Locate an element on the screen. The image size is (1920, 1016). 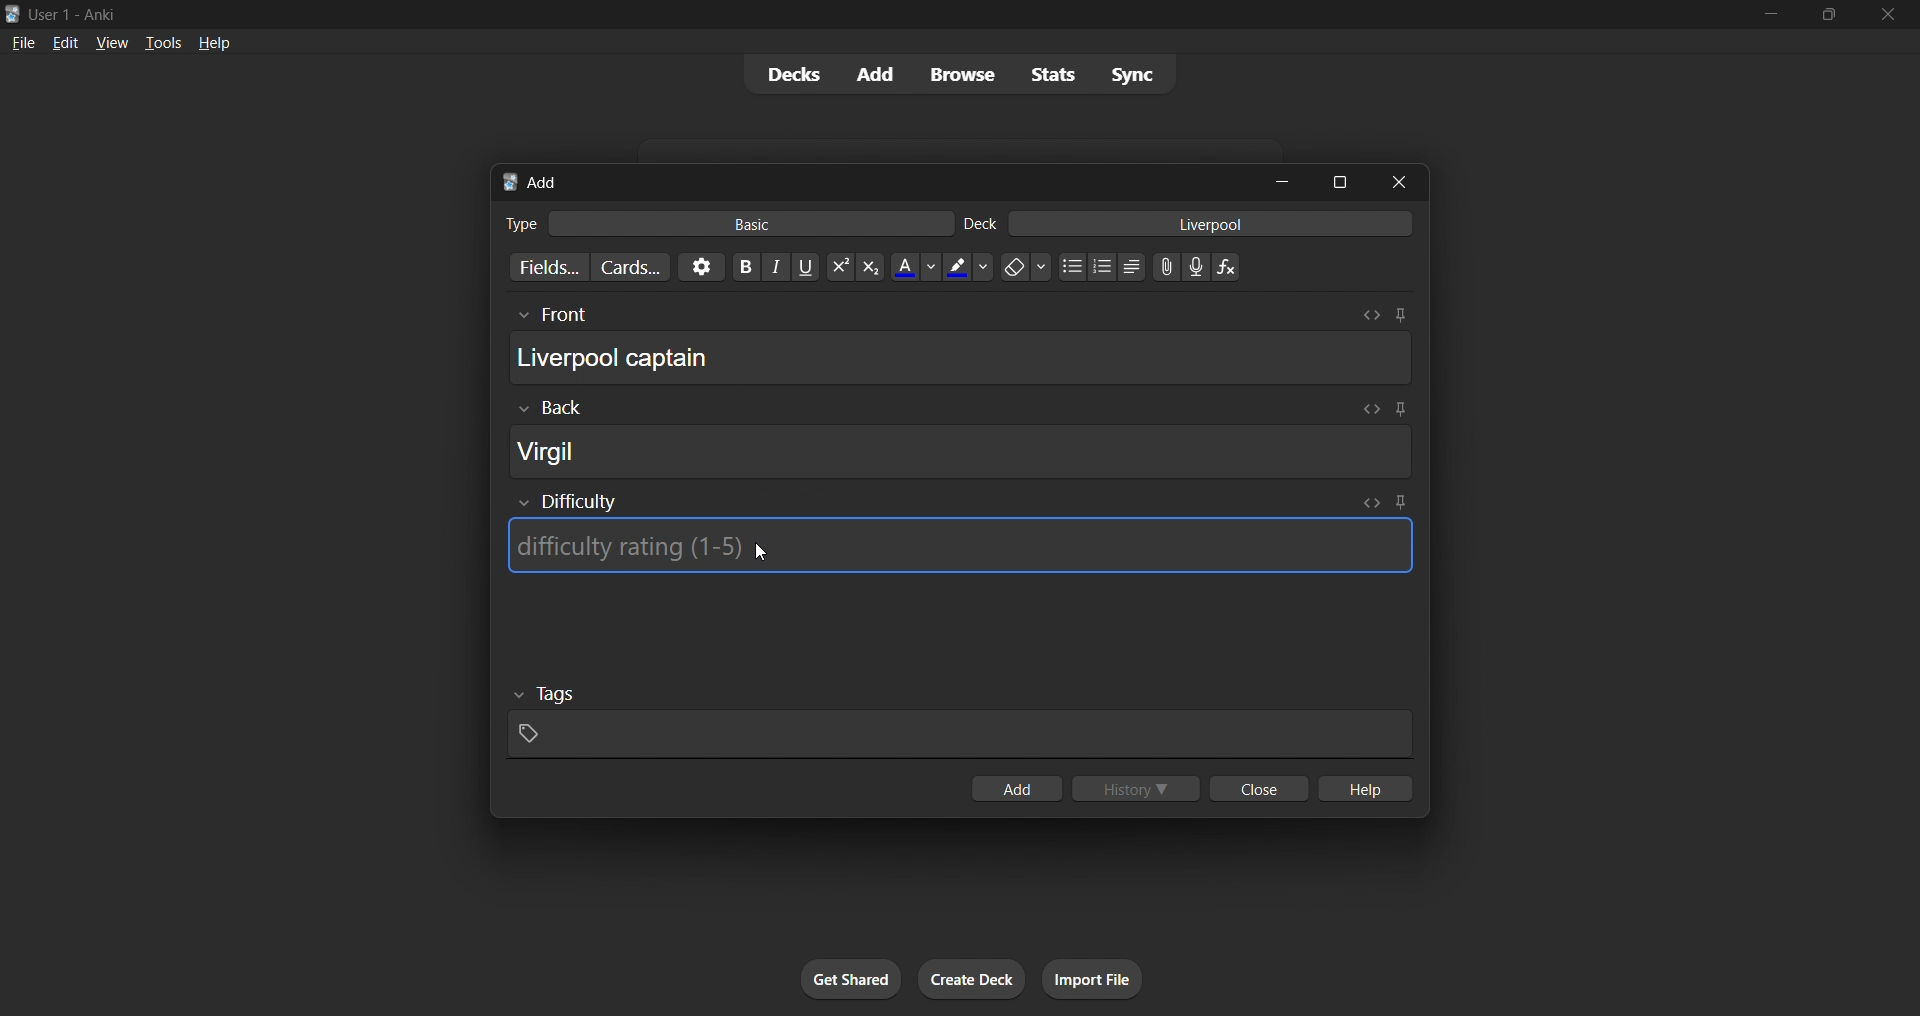
Equation is located at coordinates (1226, 267).